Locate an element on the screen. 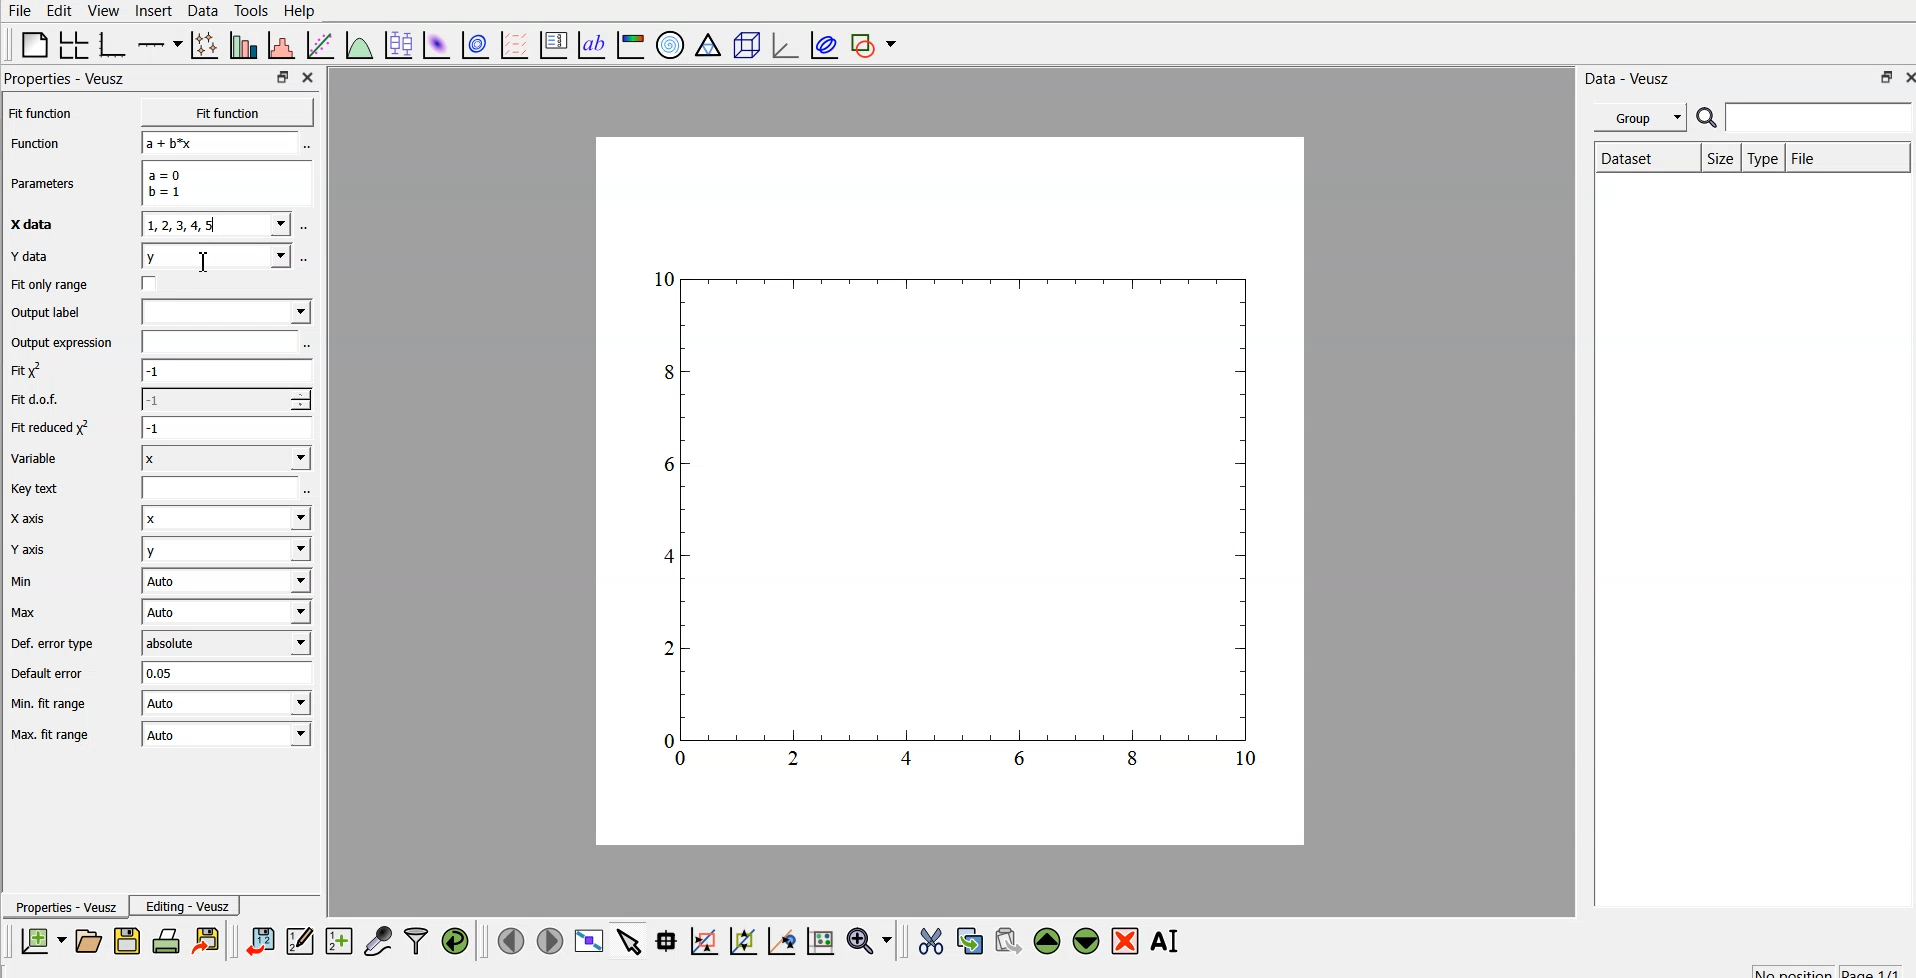 The image size is (1916, 978). read data points on the graph is located at coordinates (669, 942).